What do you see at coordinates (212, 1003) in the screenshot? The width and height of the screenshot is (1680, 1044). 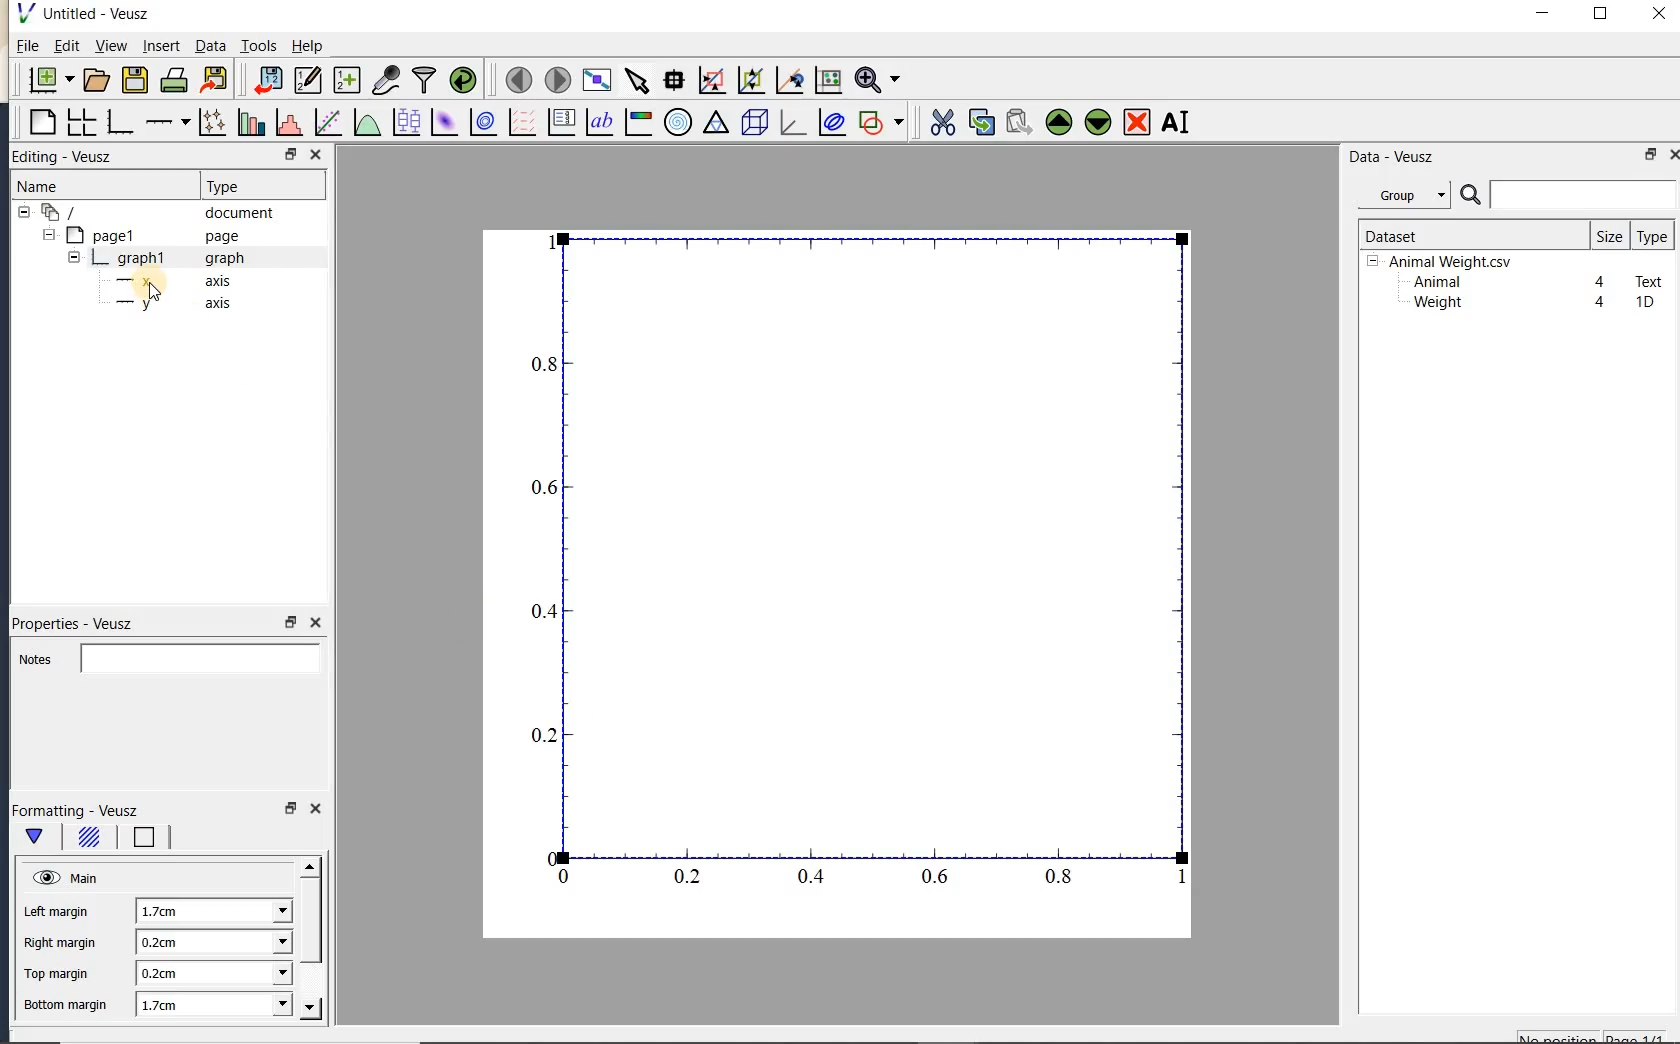 I see `1.7cm` at bounding box center [212, 1003].